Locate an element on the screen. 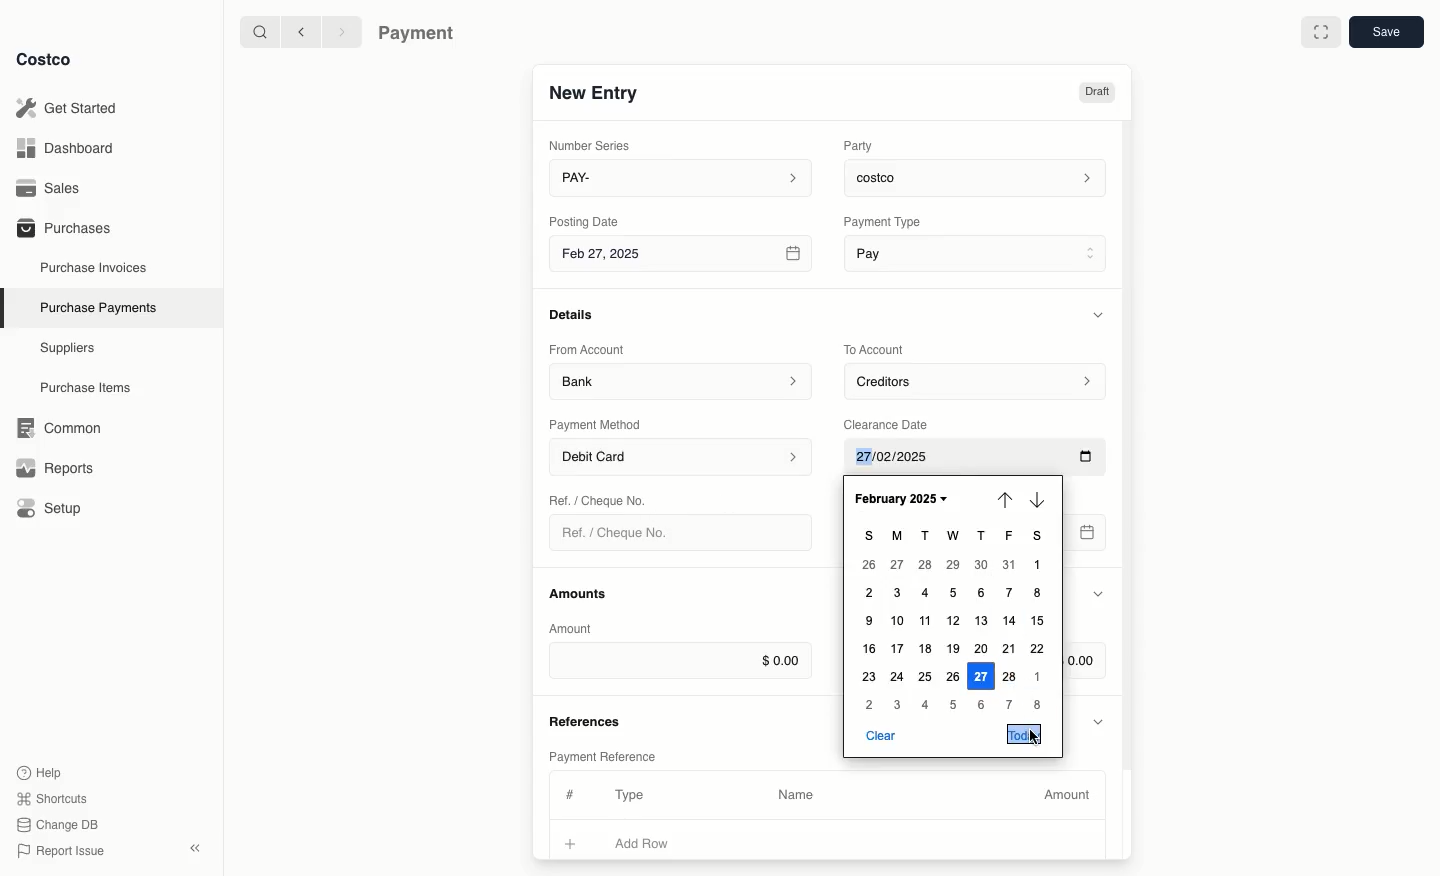  $0.00 is located at coordinates (680, 660).